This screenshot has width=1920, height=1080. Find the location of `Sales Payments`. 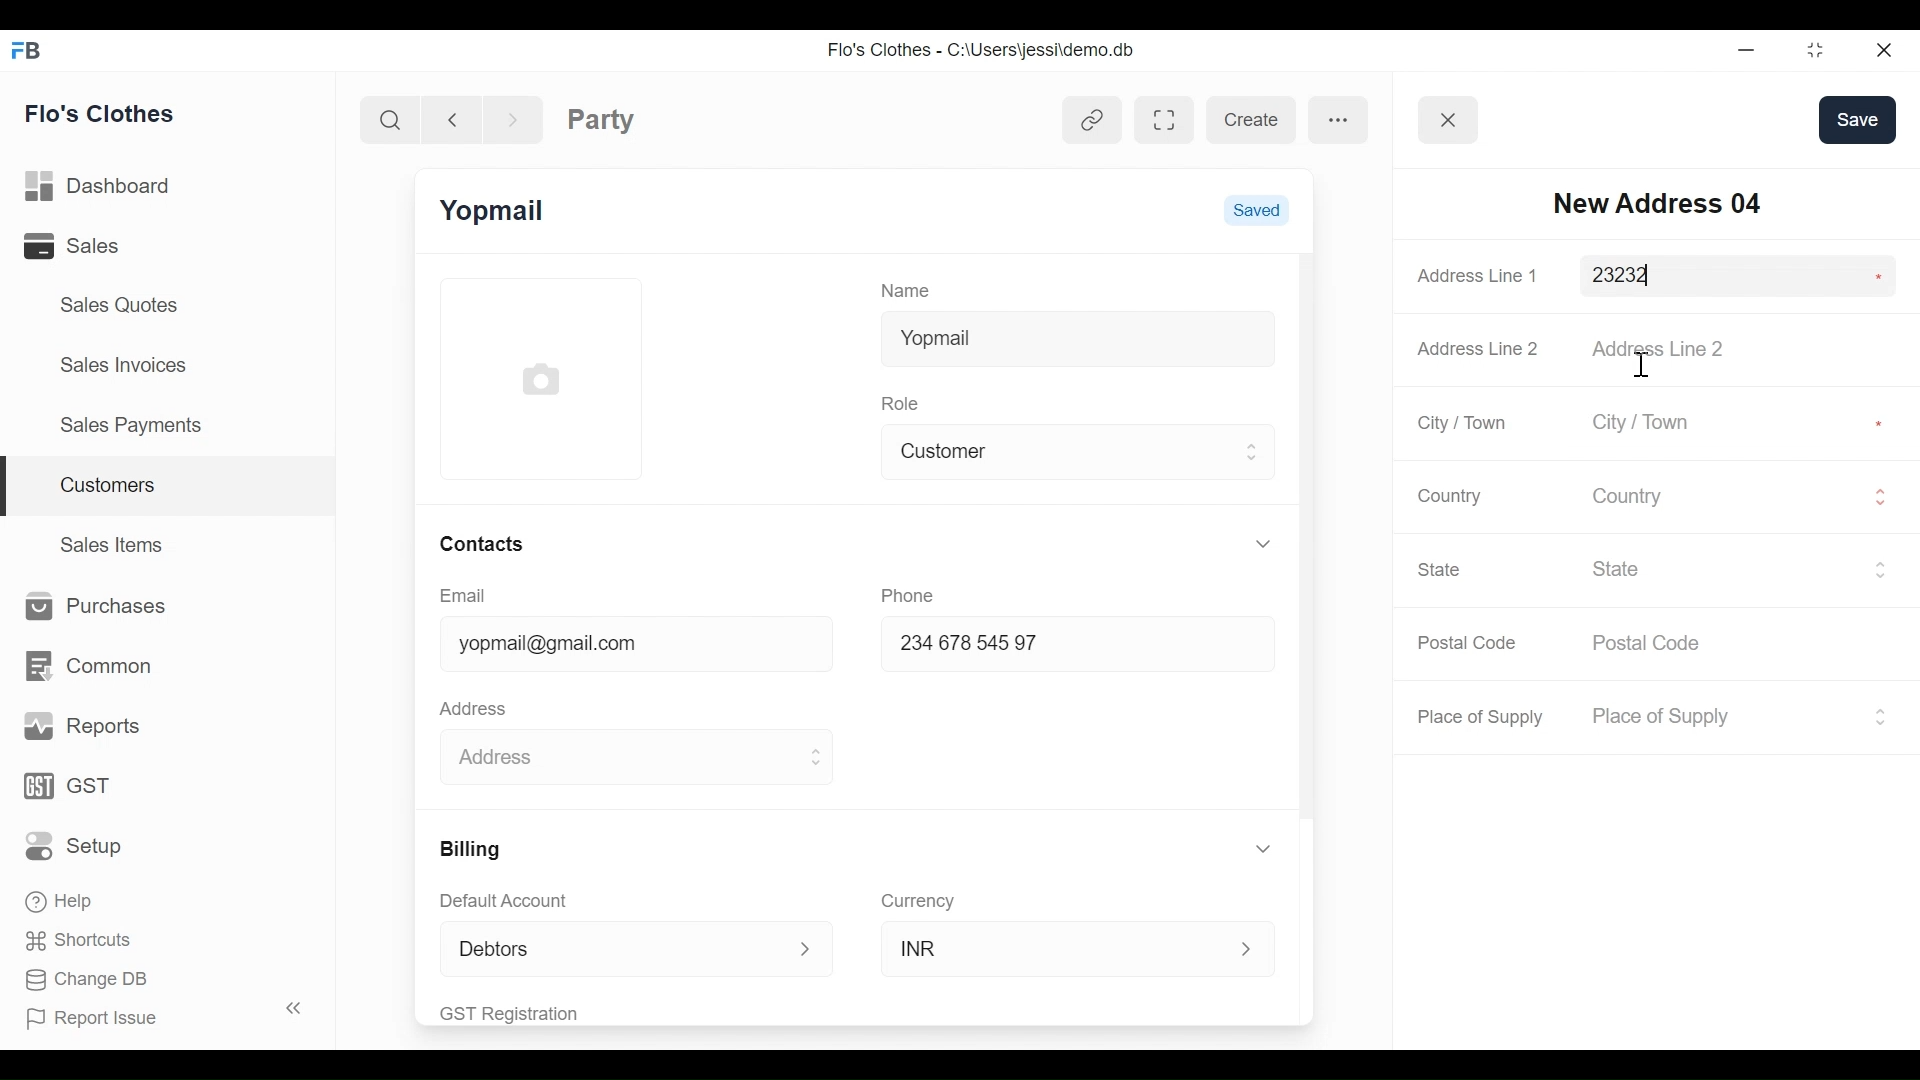

Sales Payments is located at coordinates (129, 424).